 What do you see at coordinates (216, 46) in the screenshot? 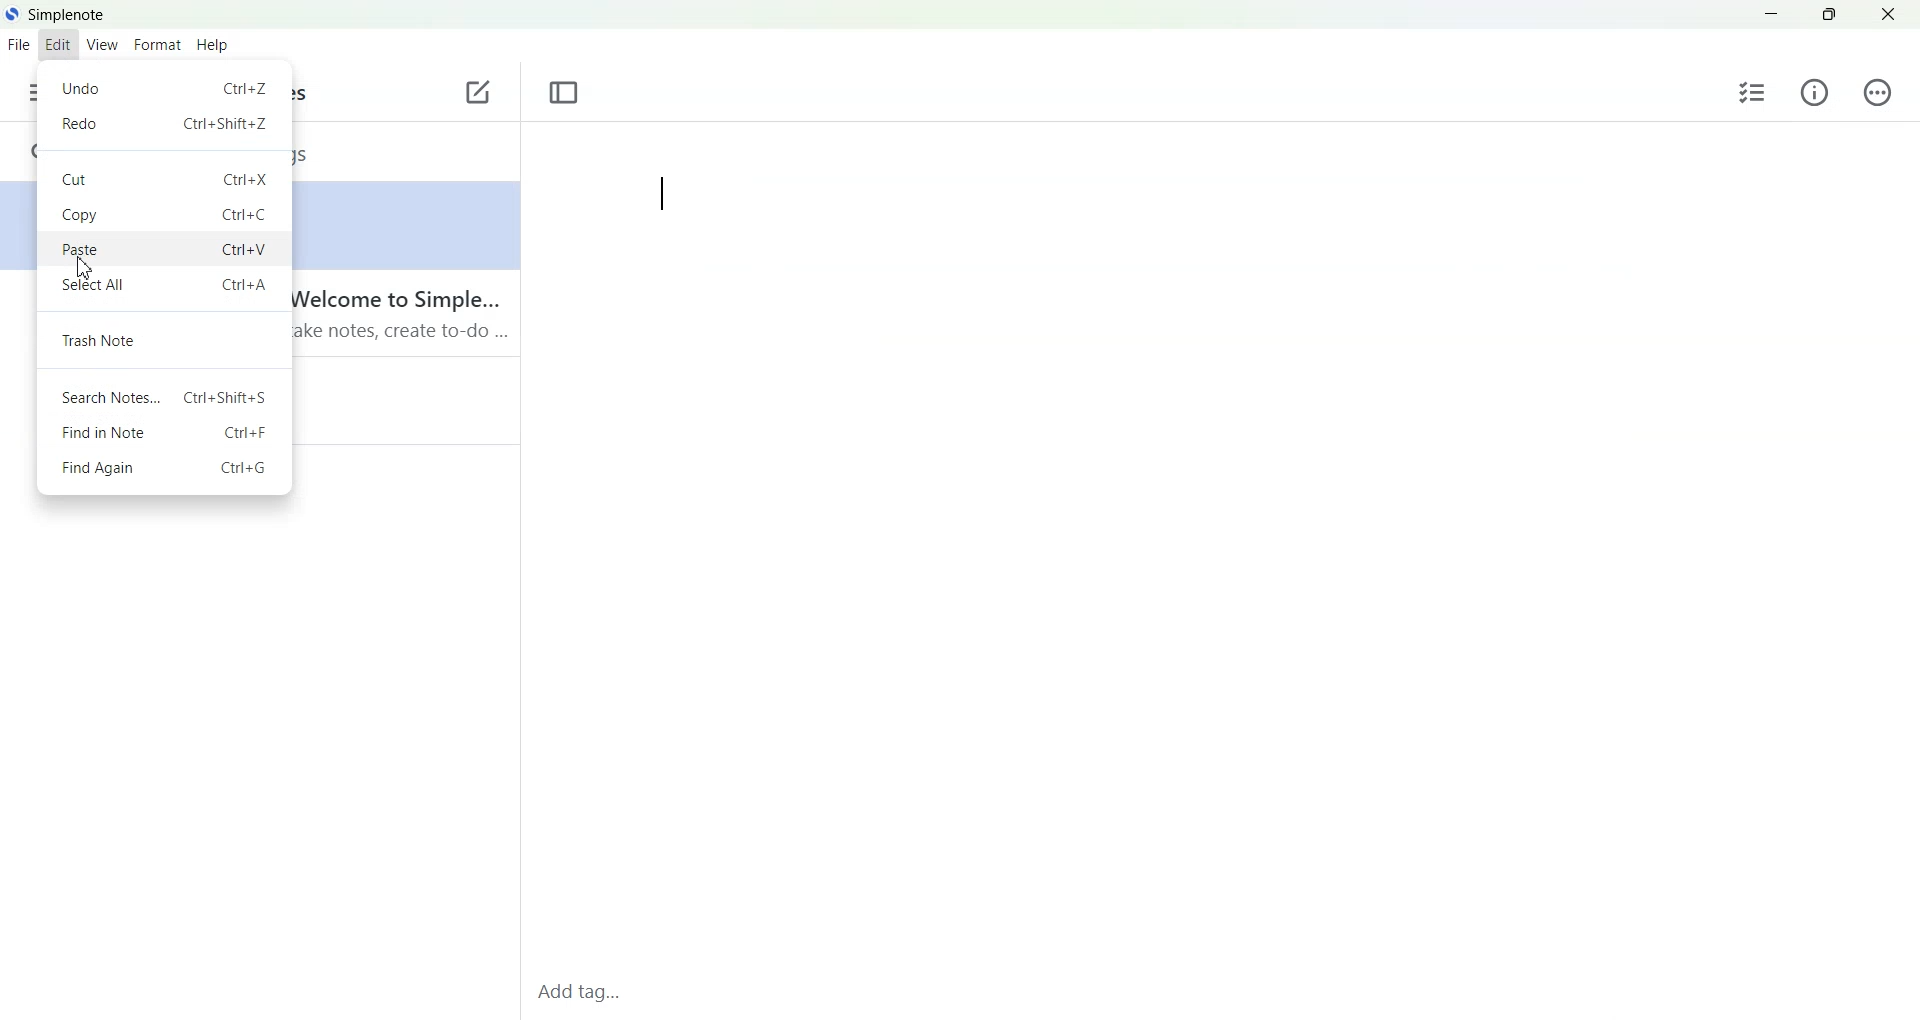
I see `Help` at bounding box center [216, 46].